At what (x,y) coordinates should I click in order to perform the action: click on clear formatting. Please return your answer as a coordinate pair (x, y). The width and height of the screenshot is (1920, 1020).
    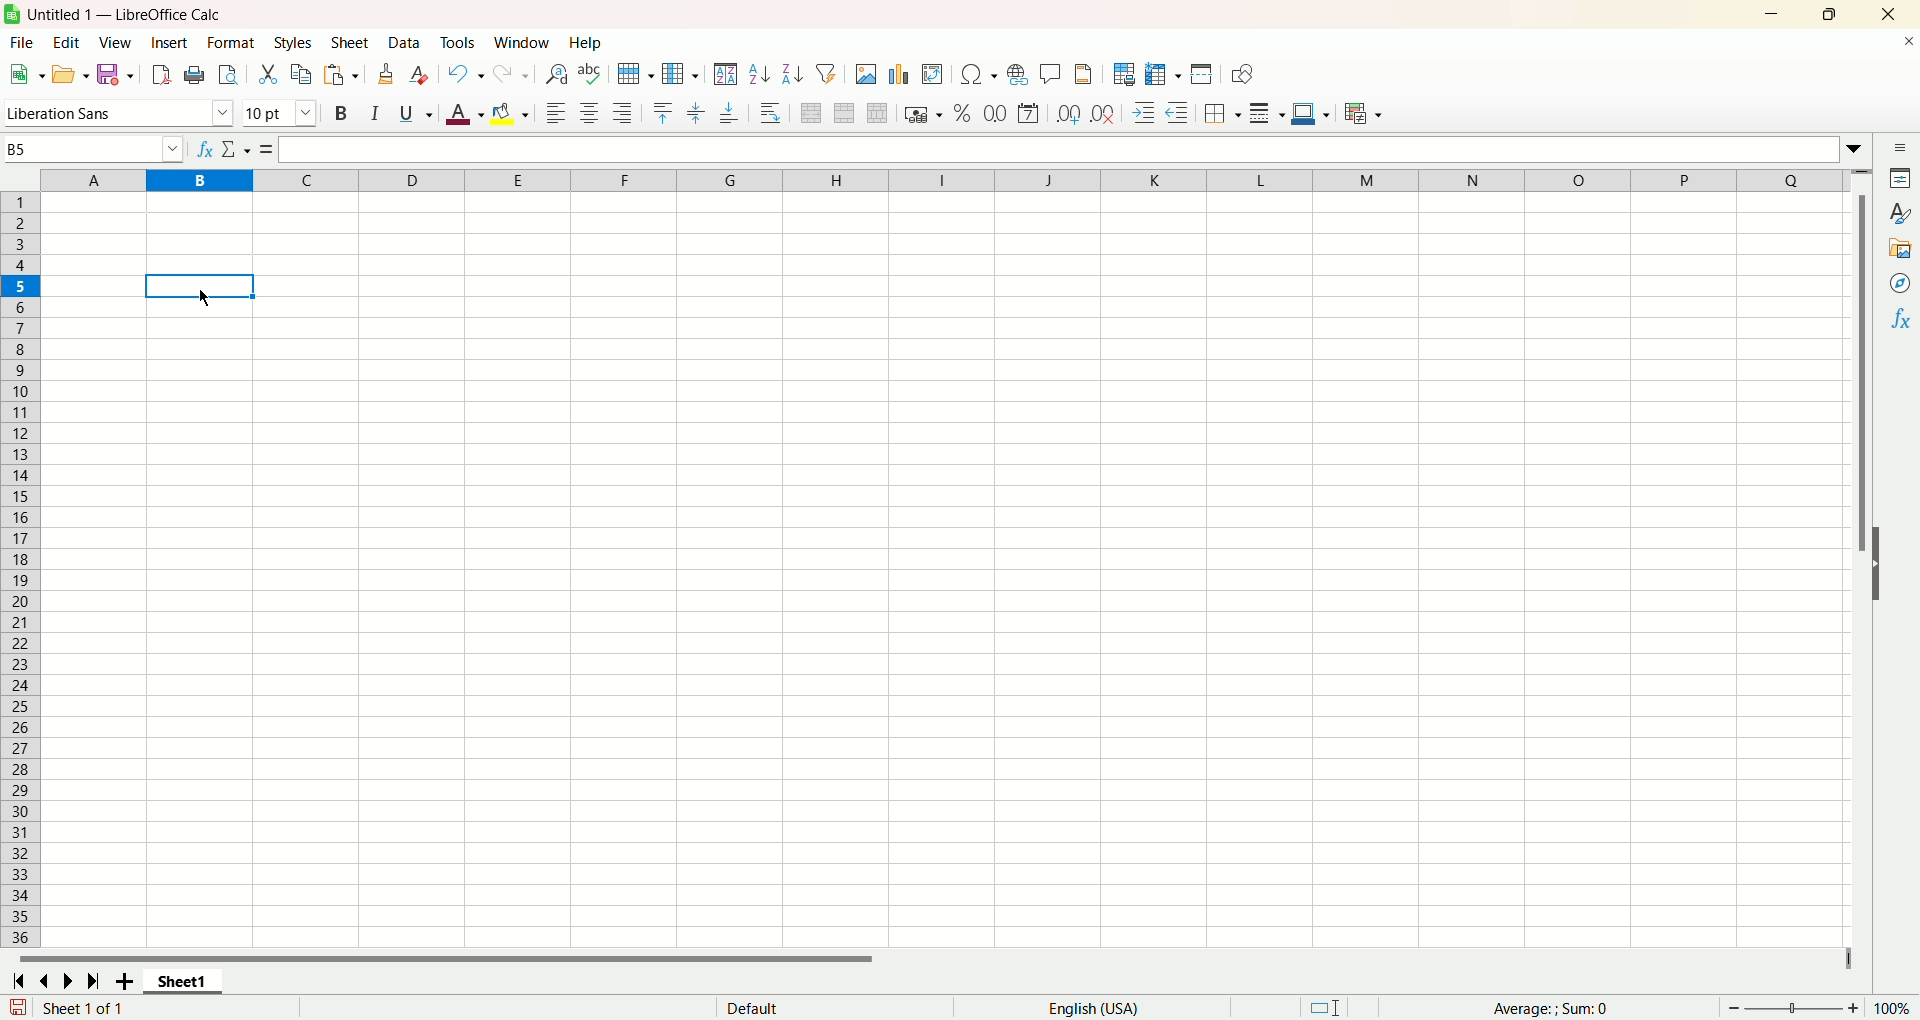
    Looking at the image, I should click on (419, 74).